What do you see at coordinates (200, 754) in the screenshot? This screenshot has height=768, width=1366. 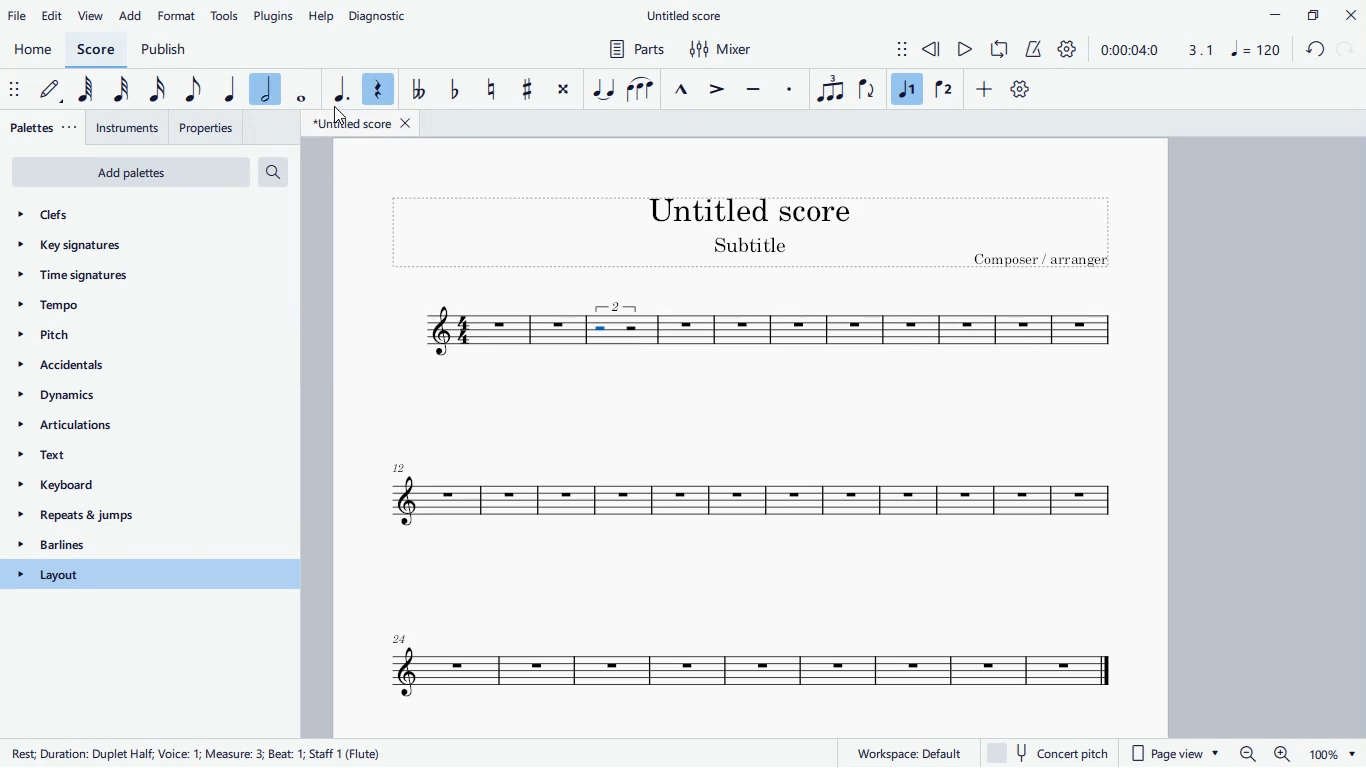 I see `informations` at bounding box center [200, 754].